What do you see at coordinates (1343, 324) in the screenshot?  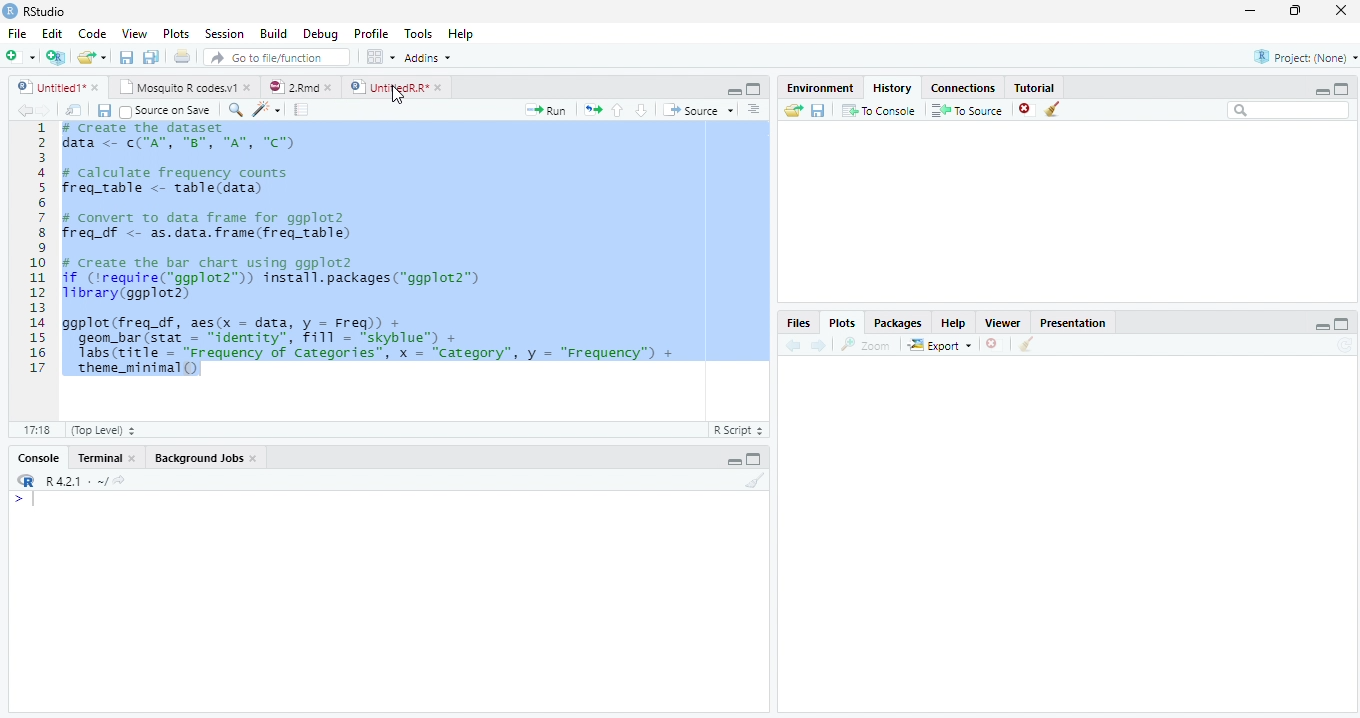 I see `Maximize` at bounding box center [1343, 324].